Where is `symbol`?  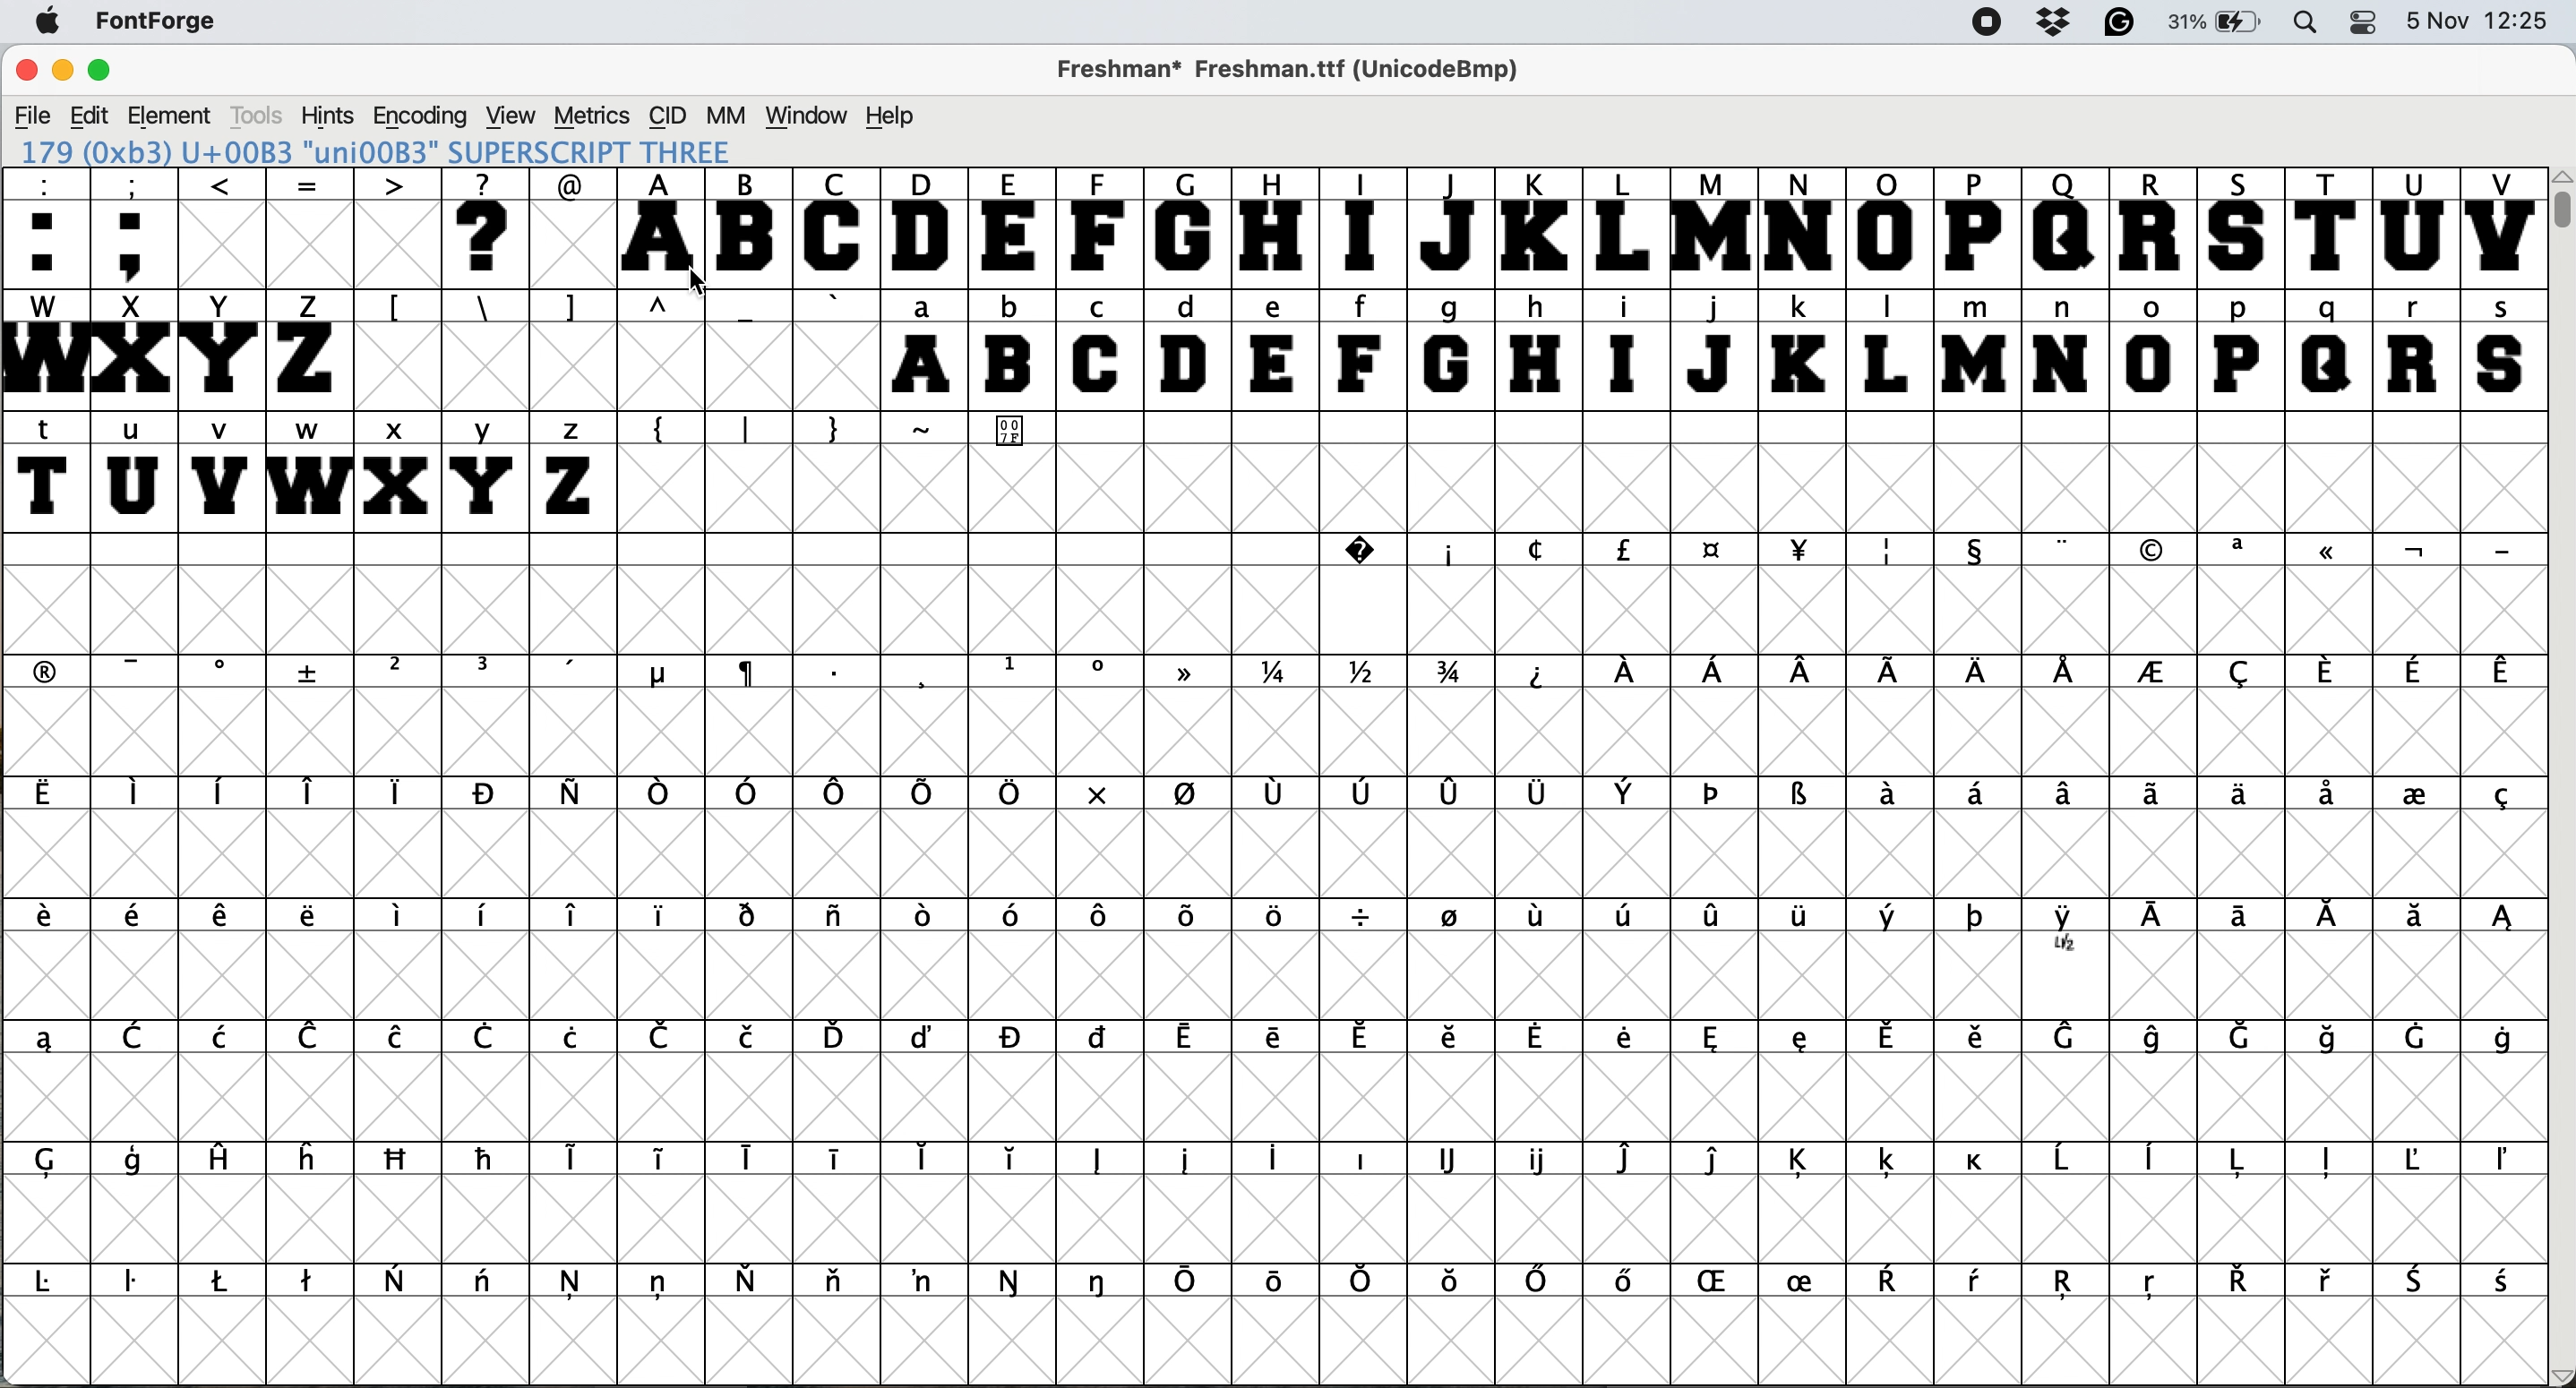
symbol is located at coordinates (838, 1035).